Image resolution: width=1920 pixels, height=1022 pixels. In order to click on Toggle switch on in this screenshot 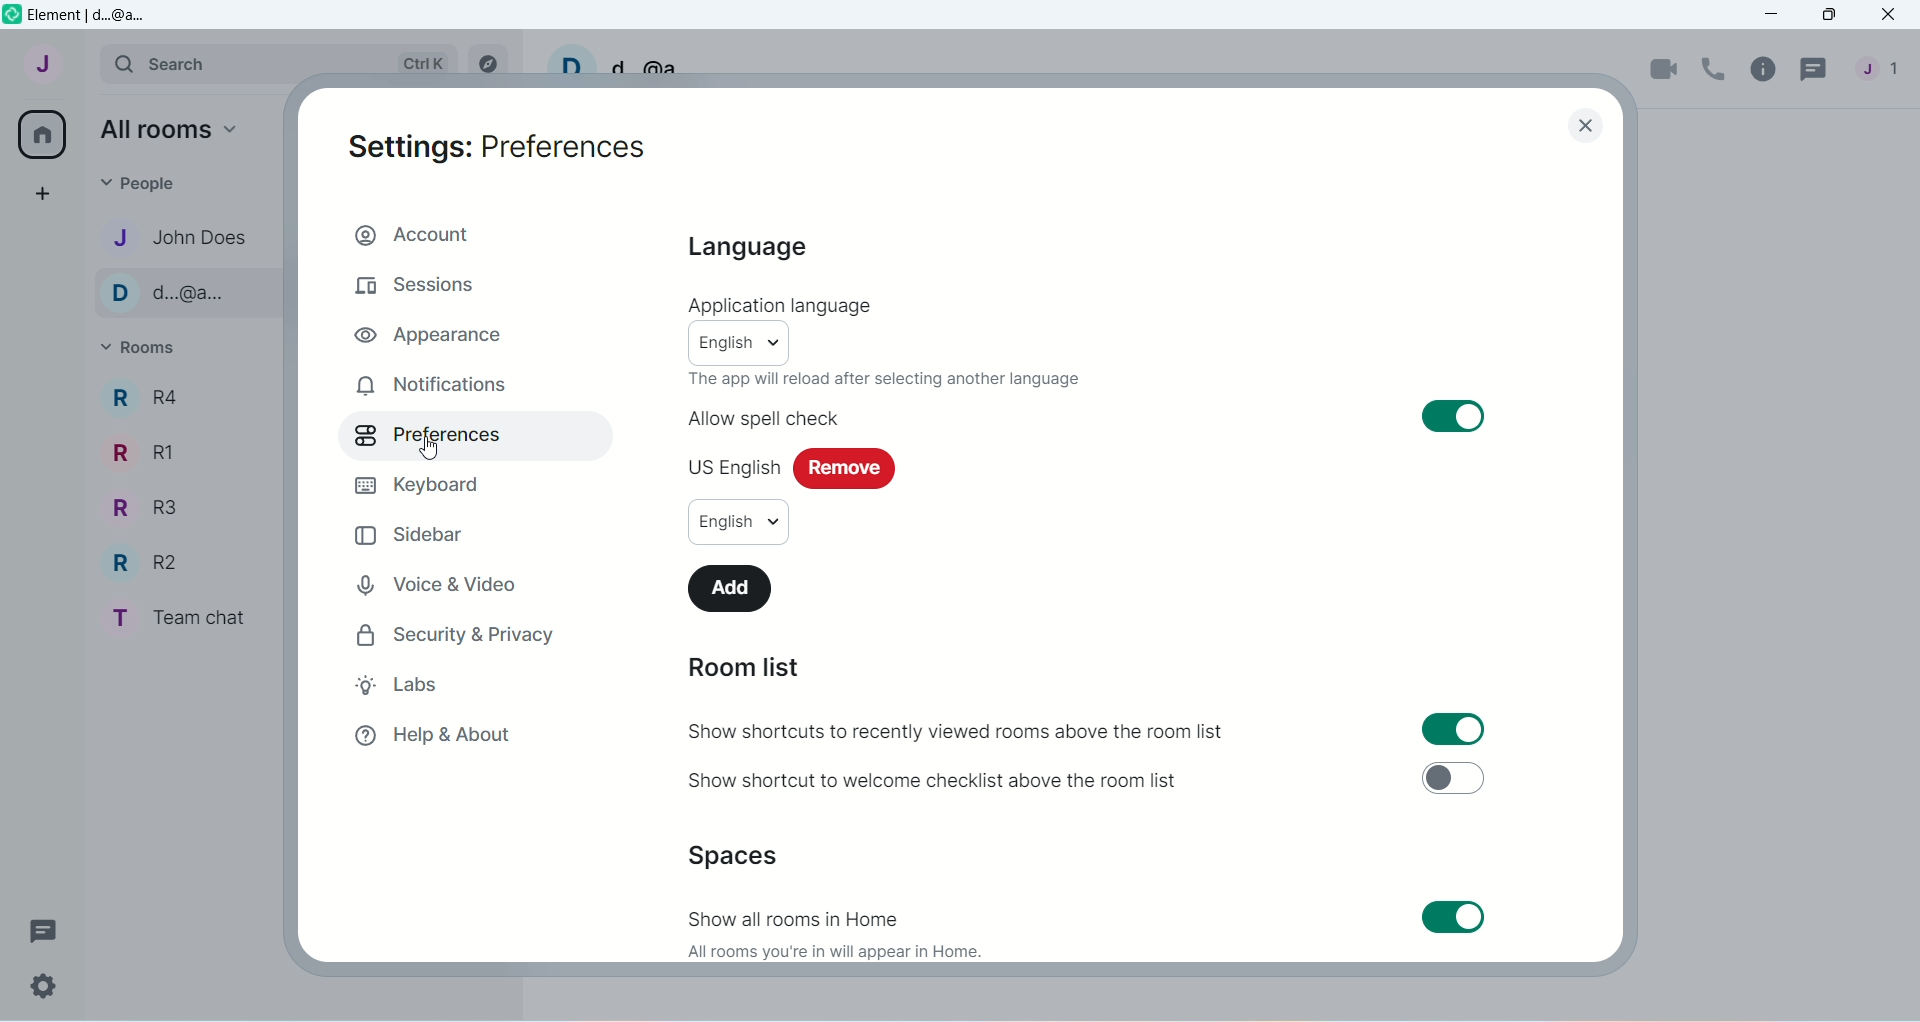, I will do `click(1454, 416)`.